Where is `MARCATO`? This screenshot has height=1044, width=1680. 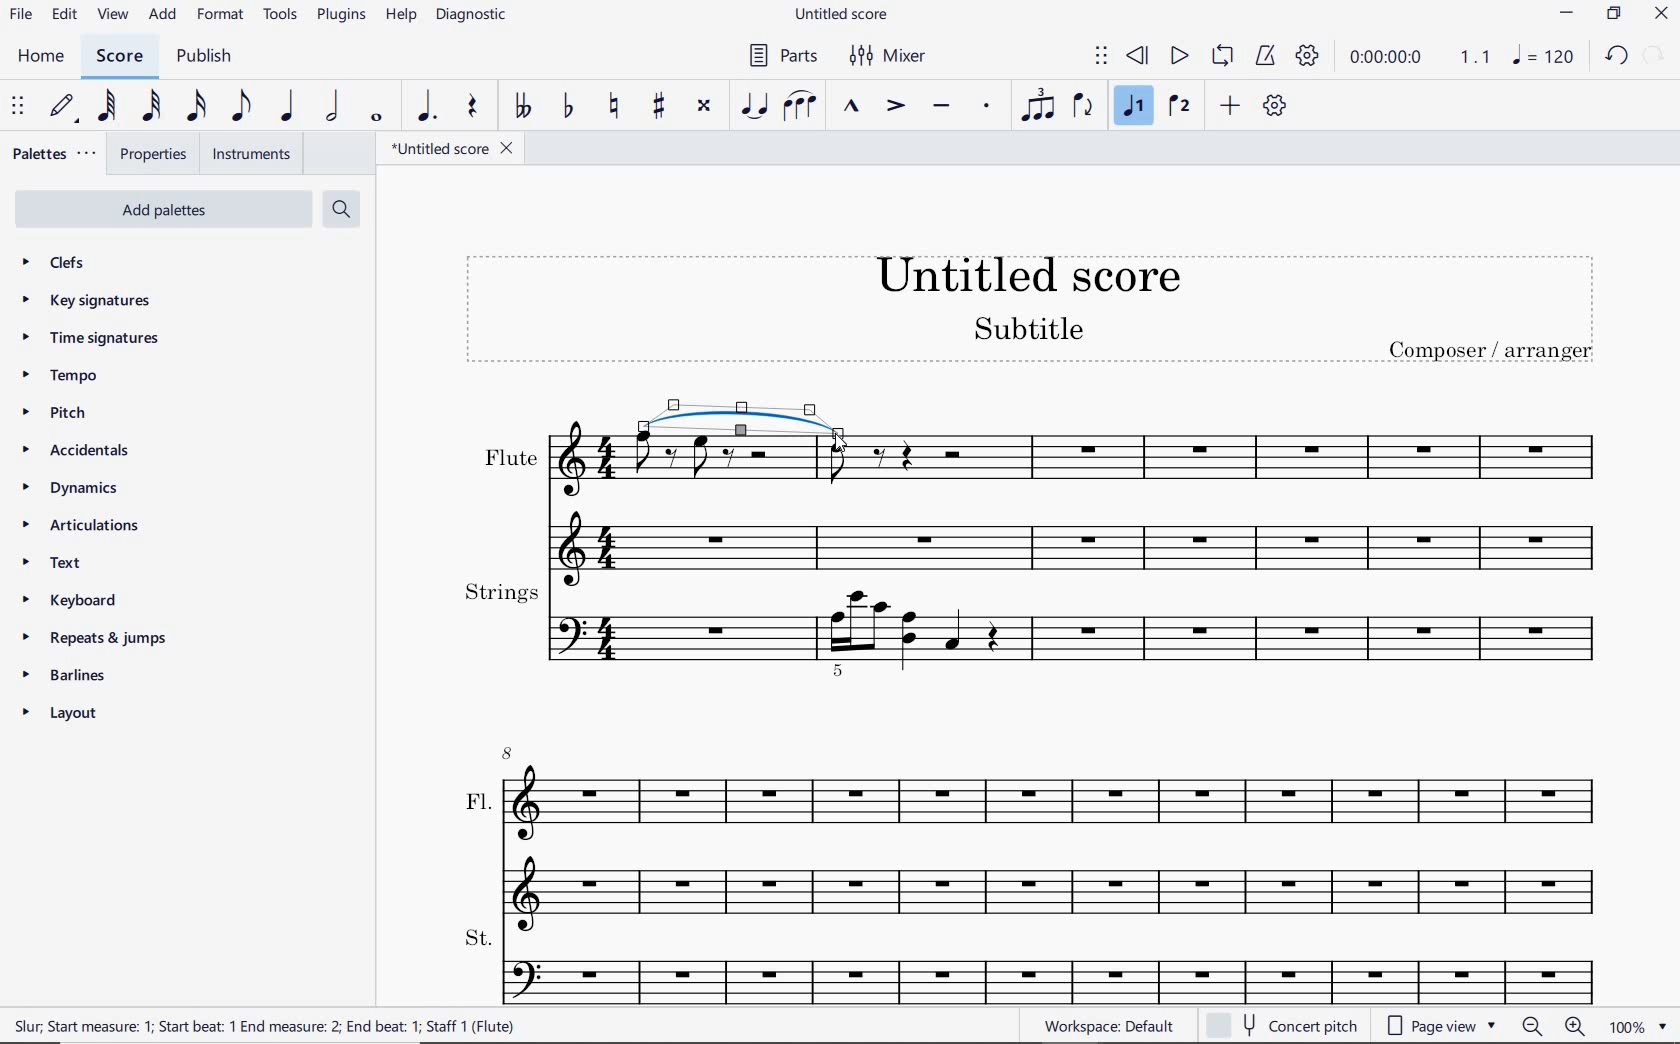 MARCATO is located at coordinates (853, 107).